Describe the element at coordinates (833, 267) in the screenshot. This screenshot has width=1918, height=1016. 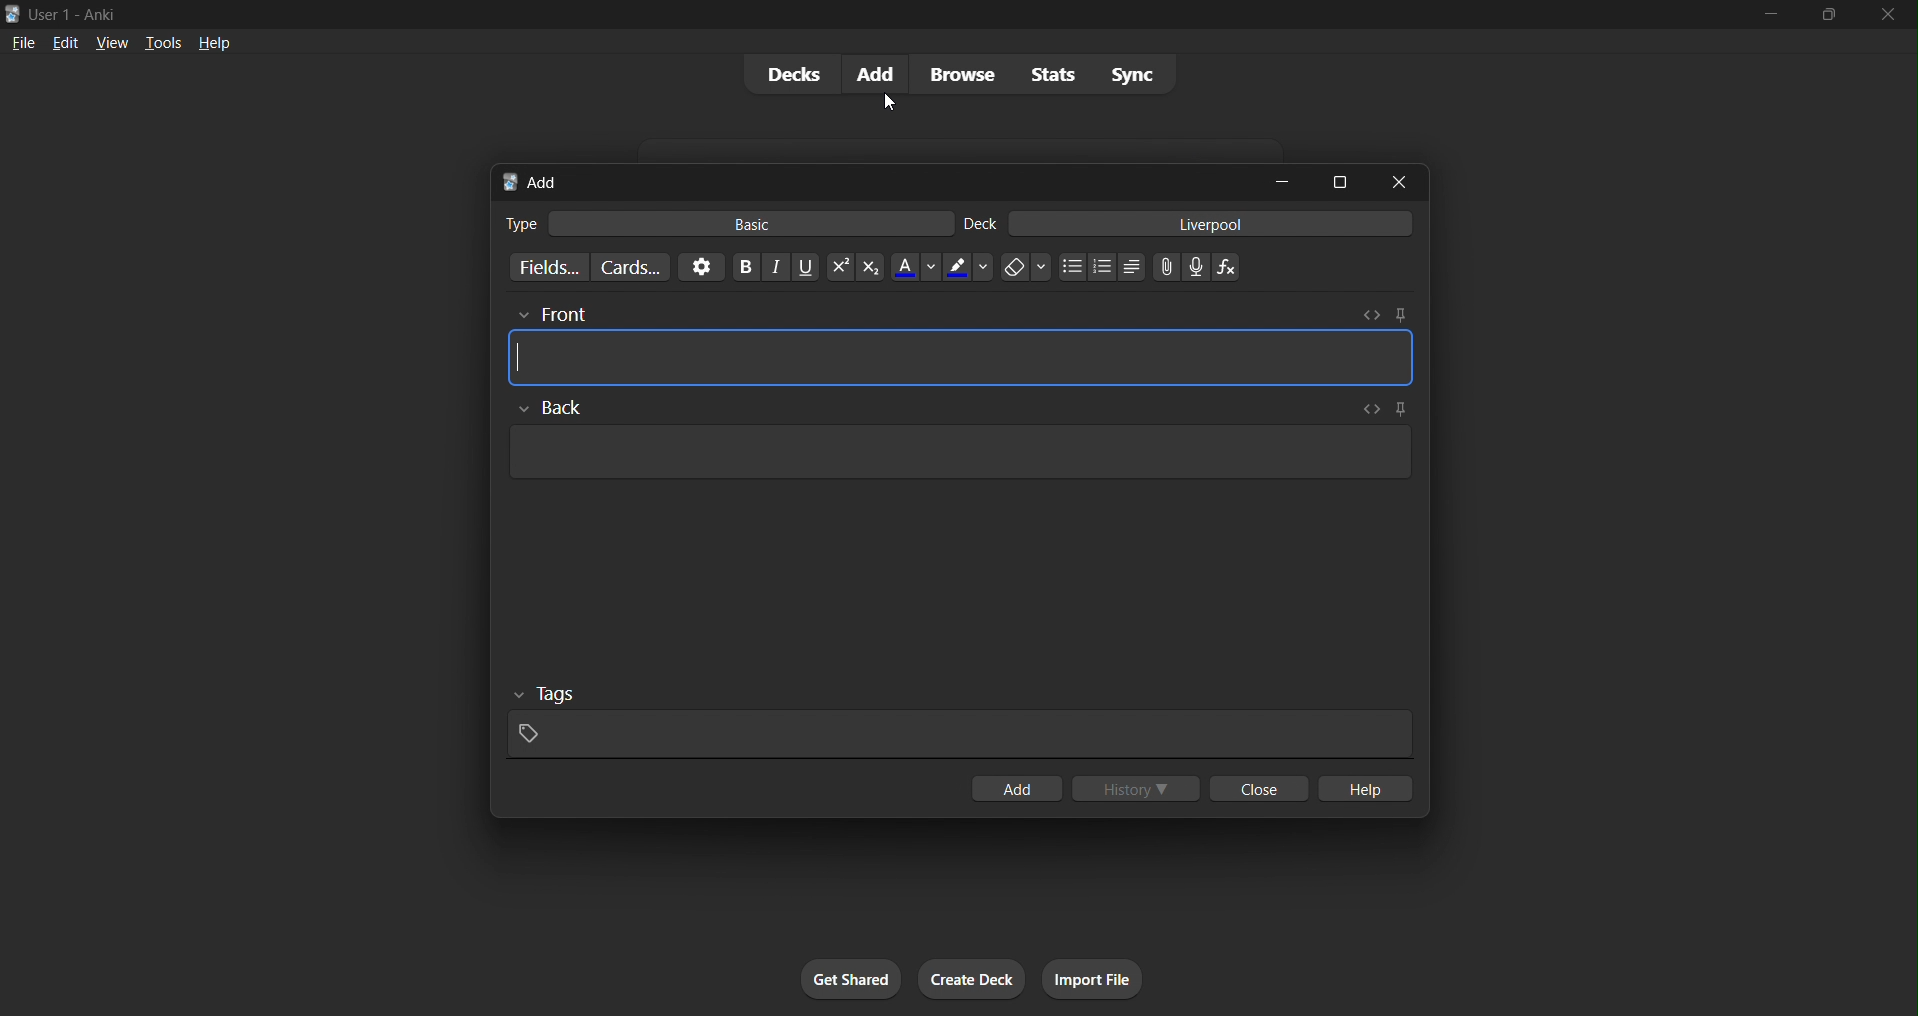
I see `super script` at that location.